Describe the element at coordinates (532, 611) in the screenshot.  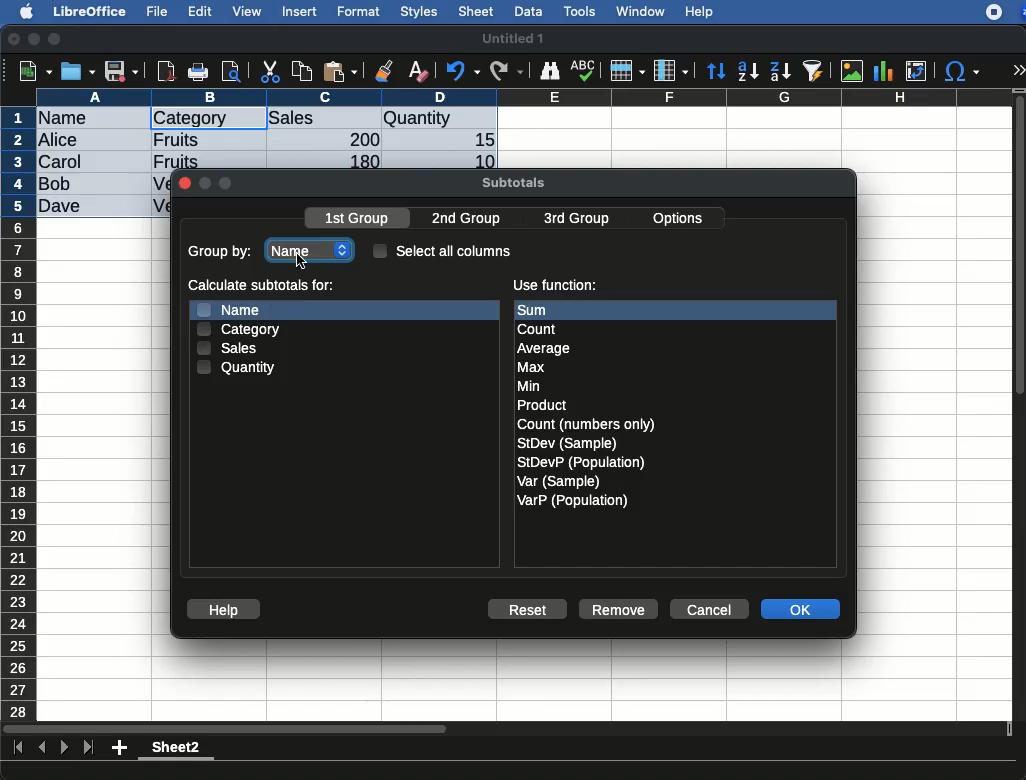
I see `reset` at that location.